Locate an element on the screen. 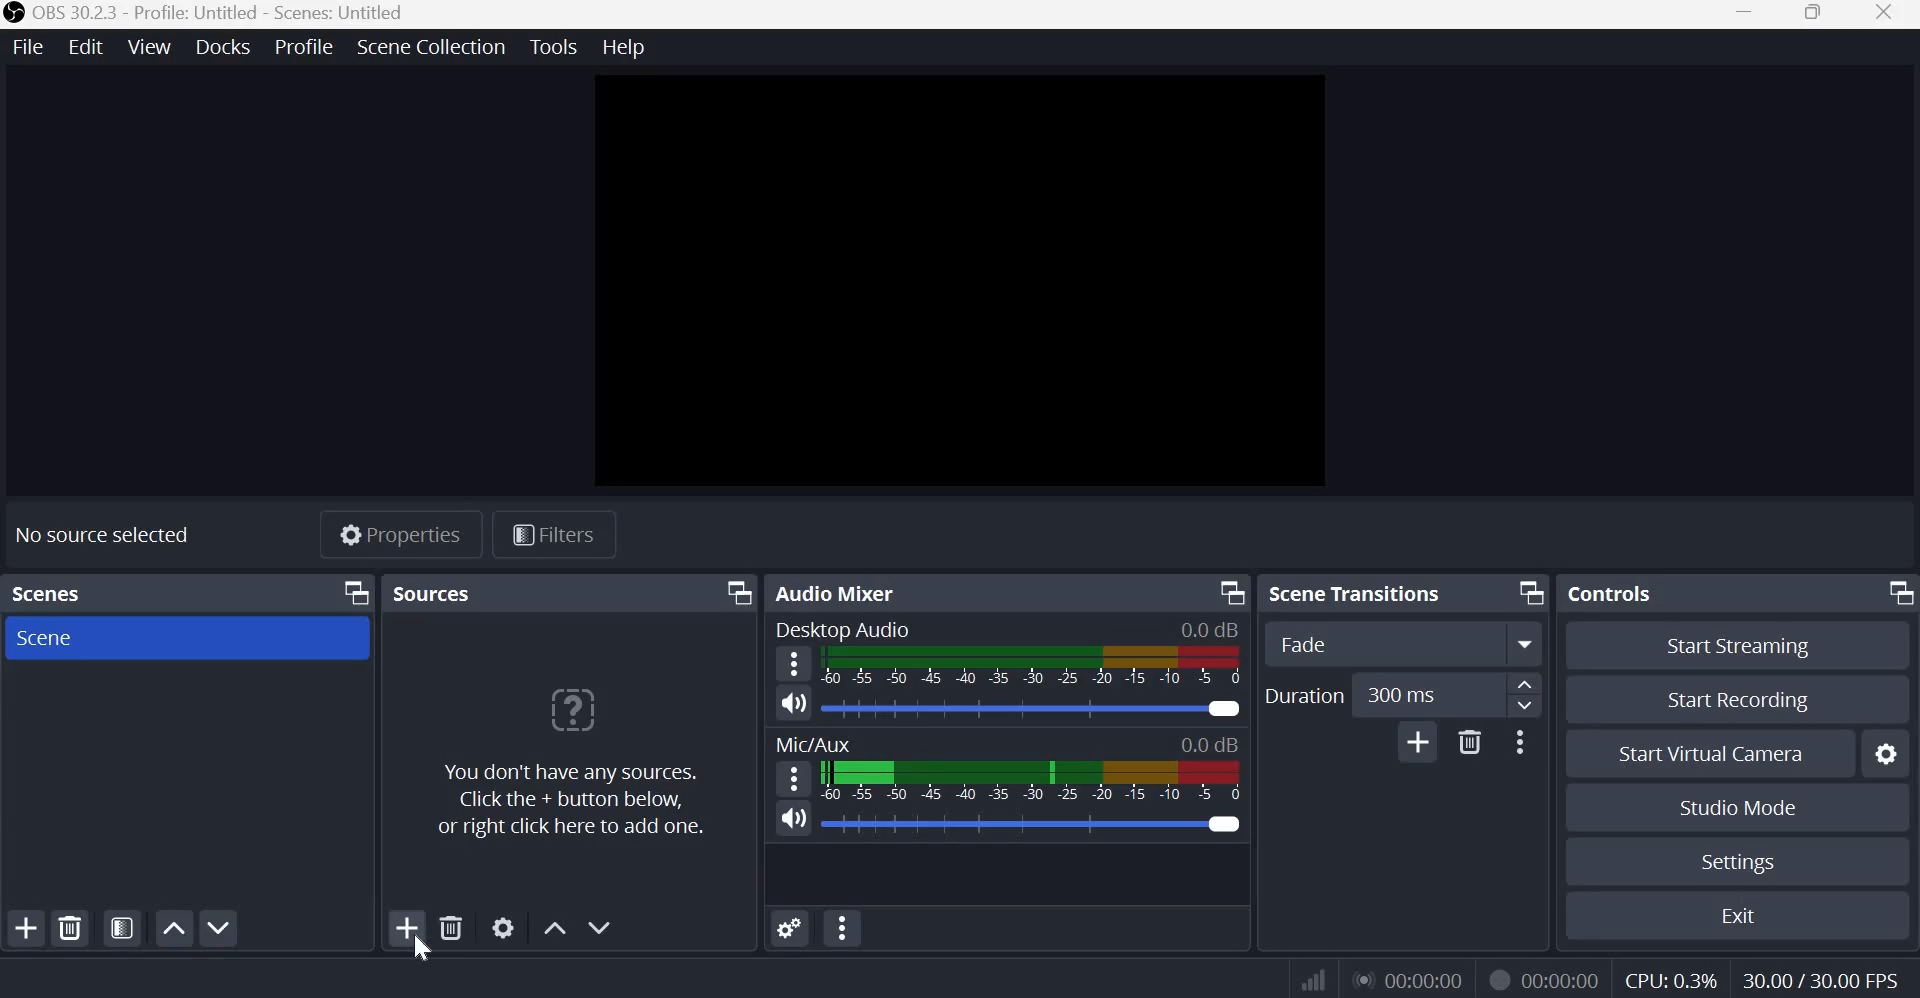 The width and height of the screenshot is (1920, 998). scenes is located at coordinates (51, 590).